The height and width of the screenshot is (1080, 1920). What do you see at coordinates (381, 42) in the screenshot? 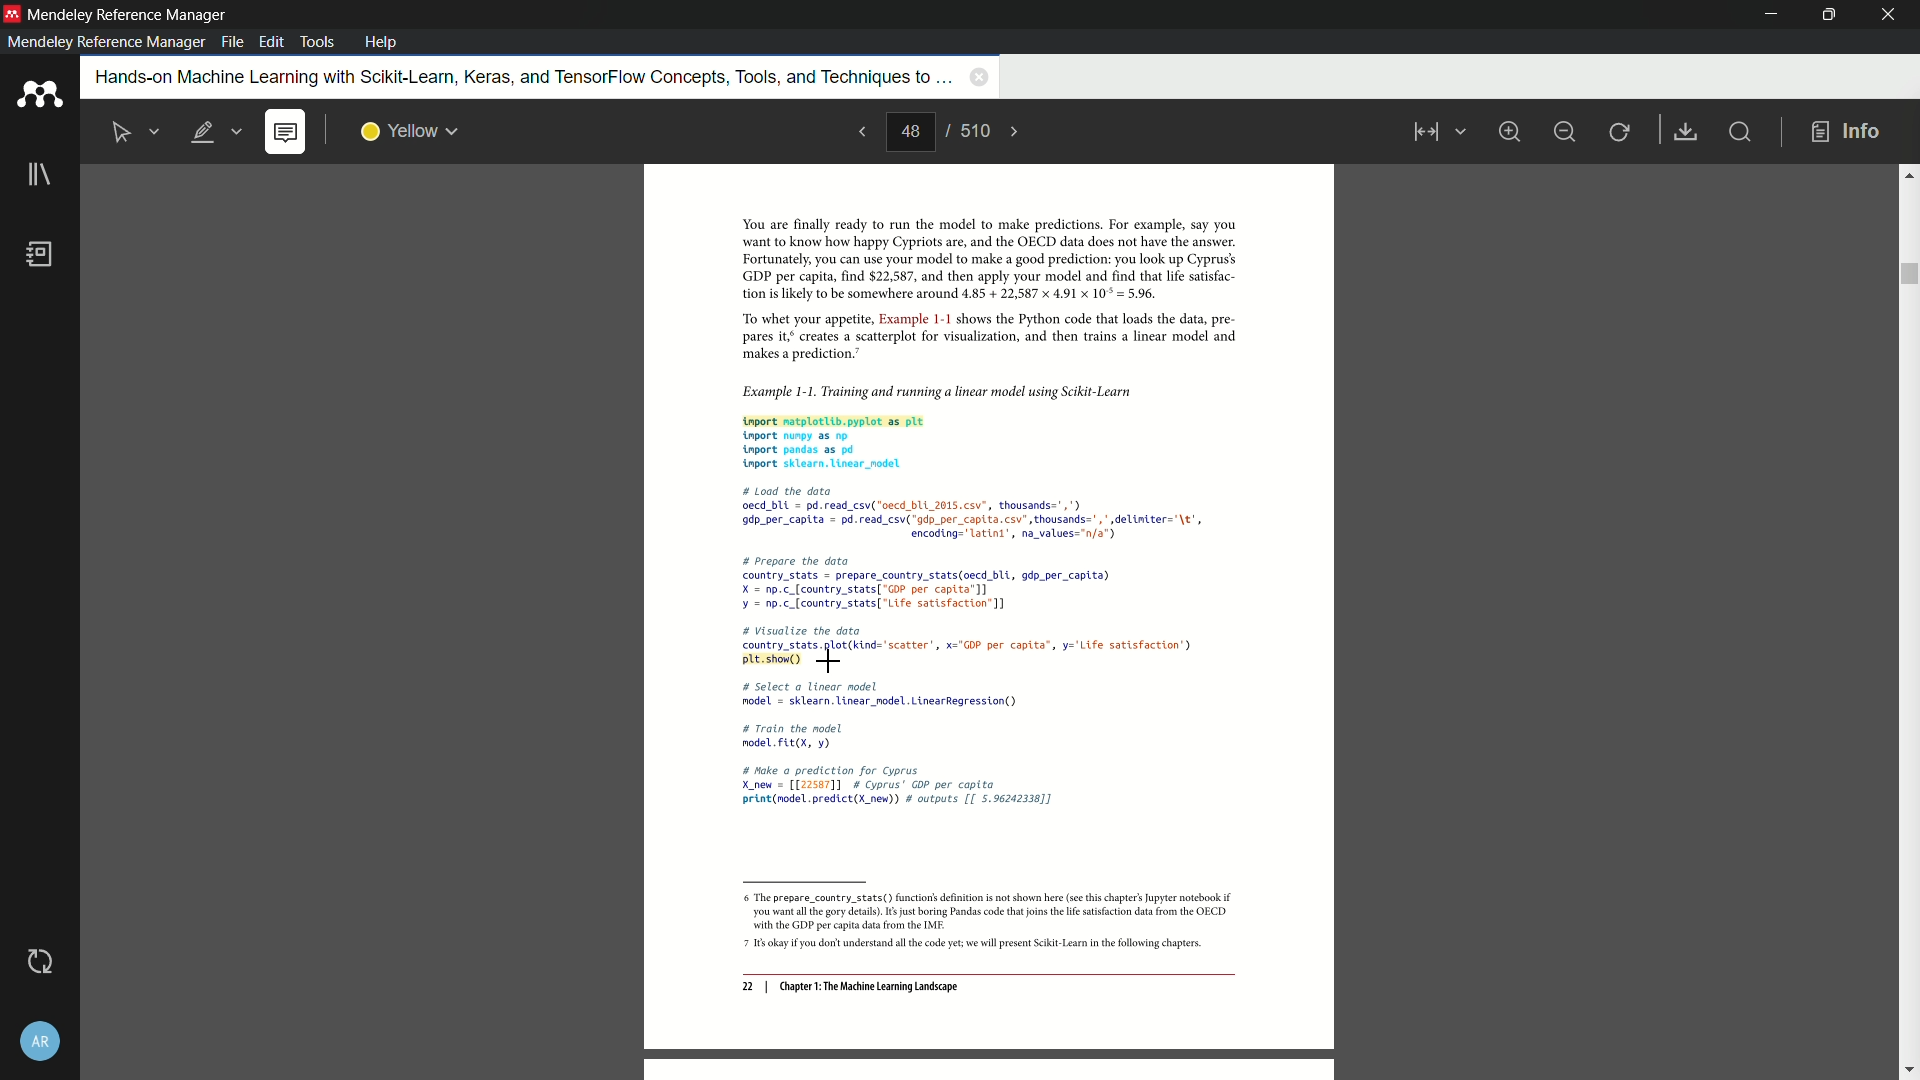
I see `help menu` at bounding box center [381, 42].